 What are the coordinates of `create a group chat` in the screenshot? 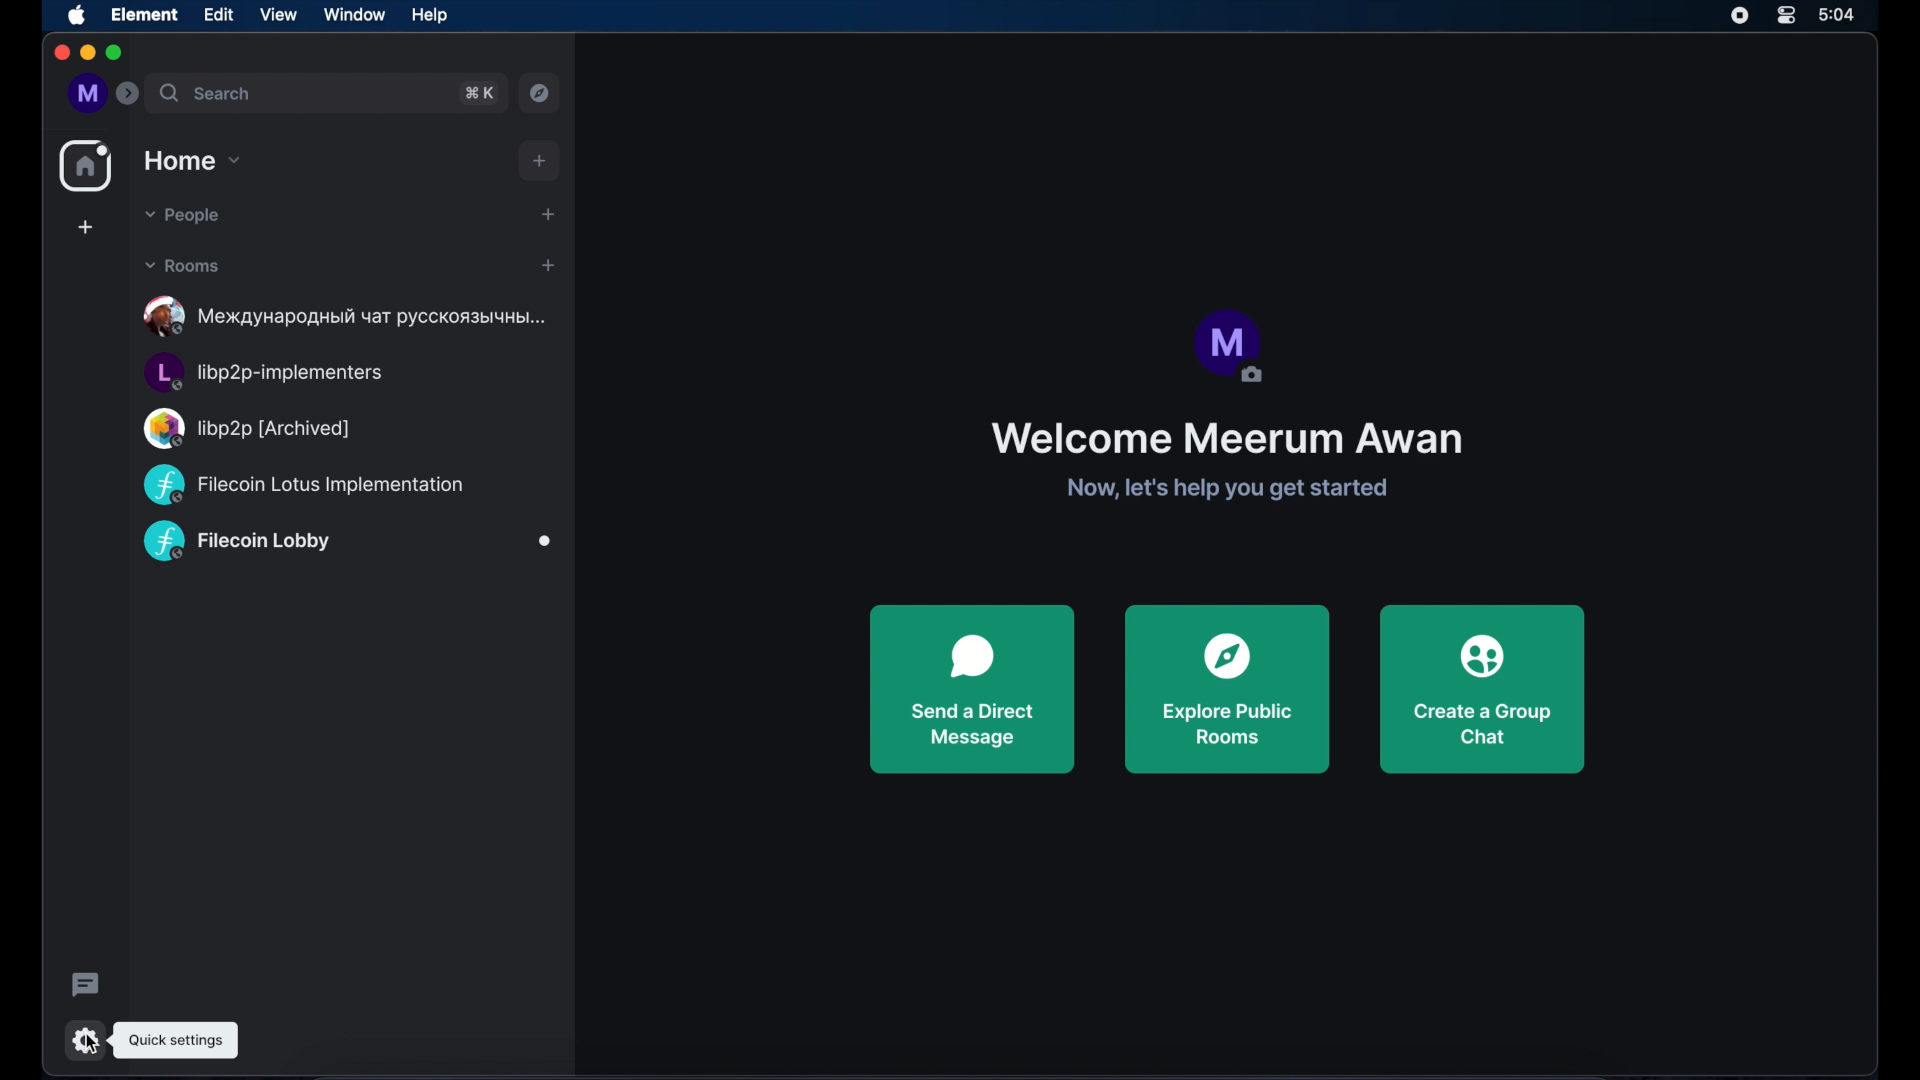 It's located at (1484, 688).